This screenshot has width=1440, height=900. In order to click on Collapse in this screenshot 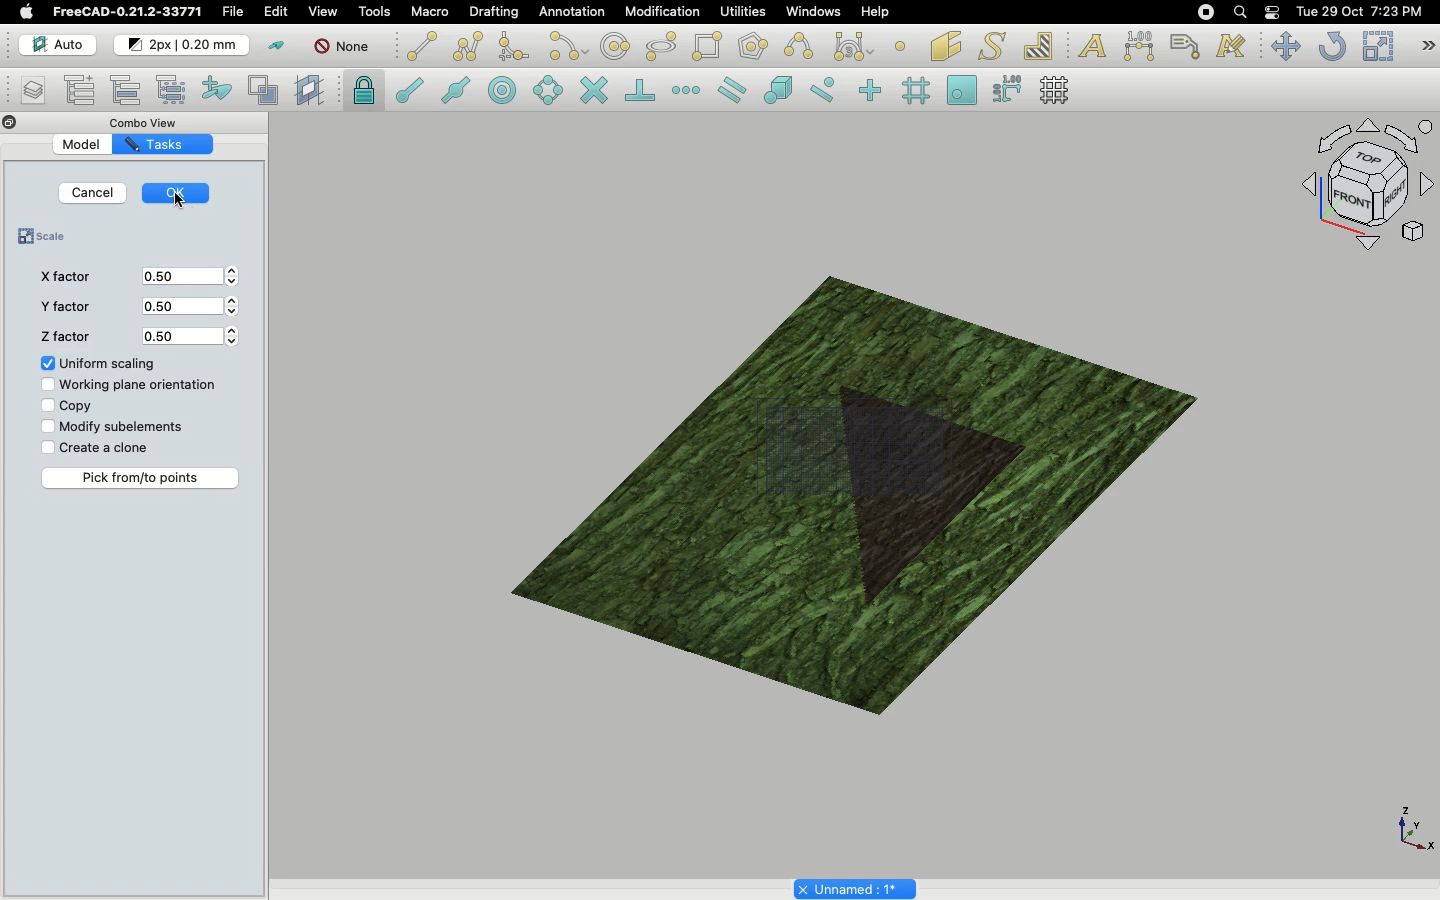, I will do `click(28, 123)`.